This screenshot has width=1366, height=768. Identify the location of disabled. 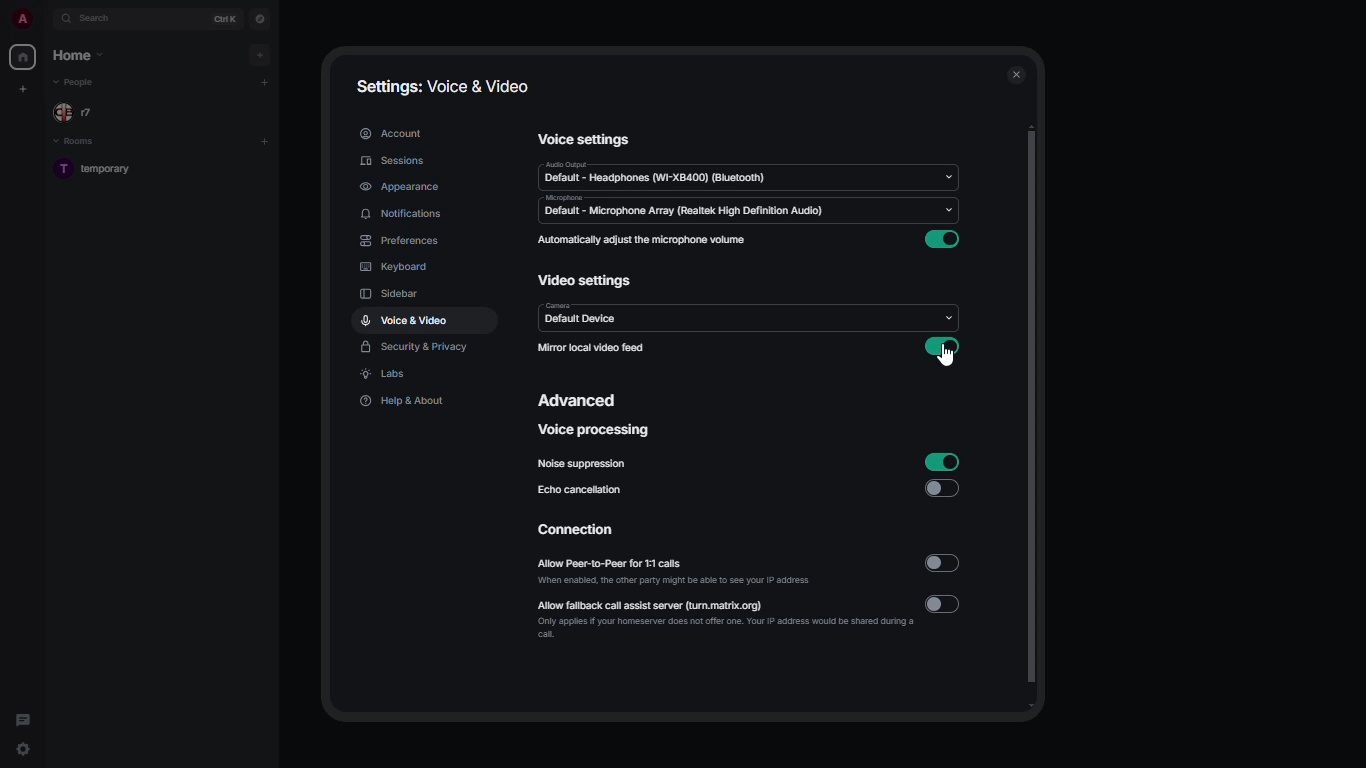
(942, 489).